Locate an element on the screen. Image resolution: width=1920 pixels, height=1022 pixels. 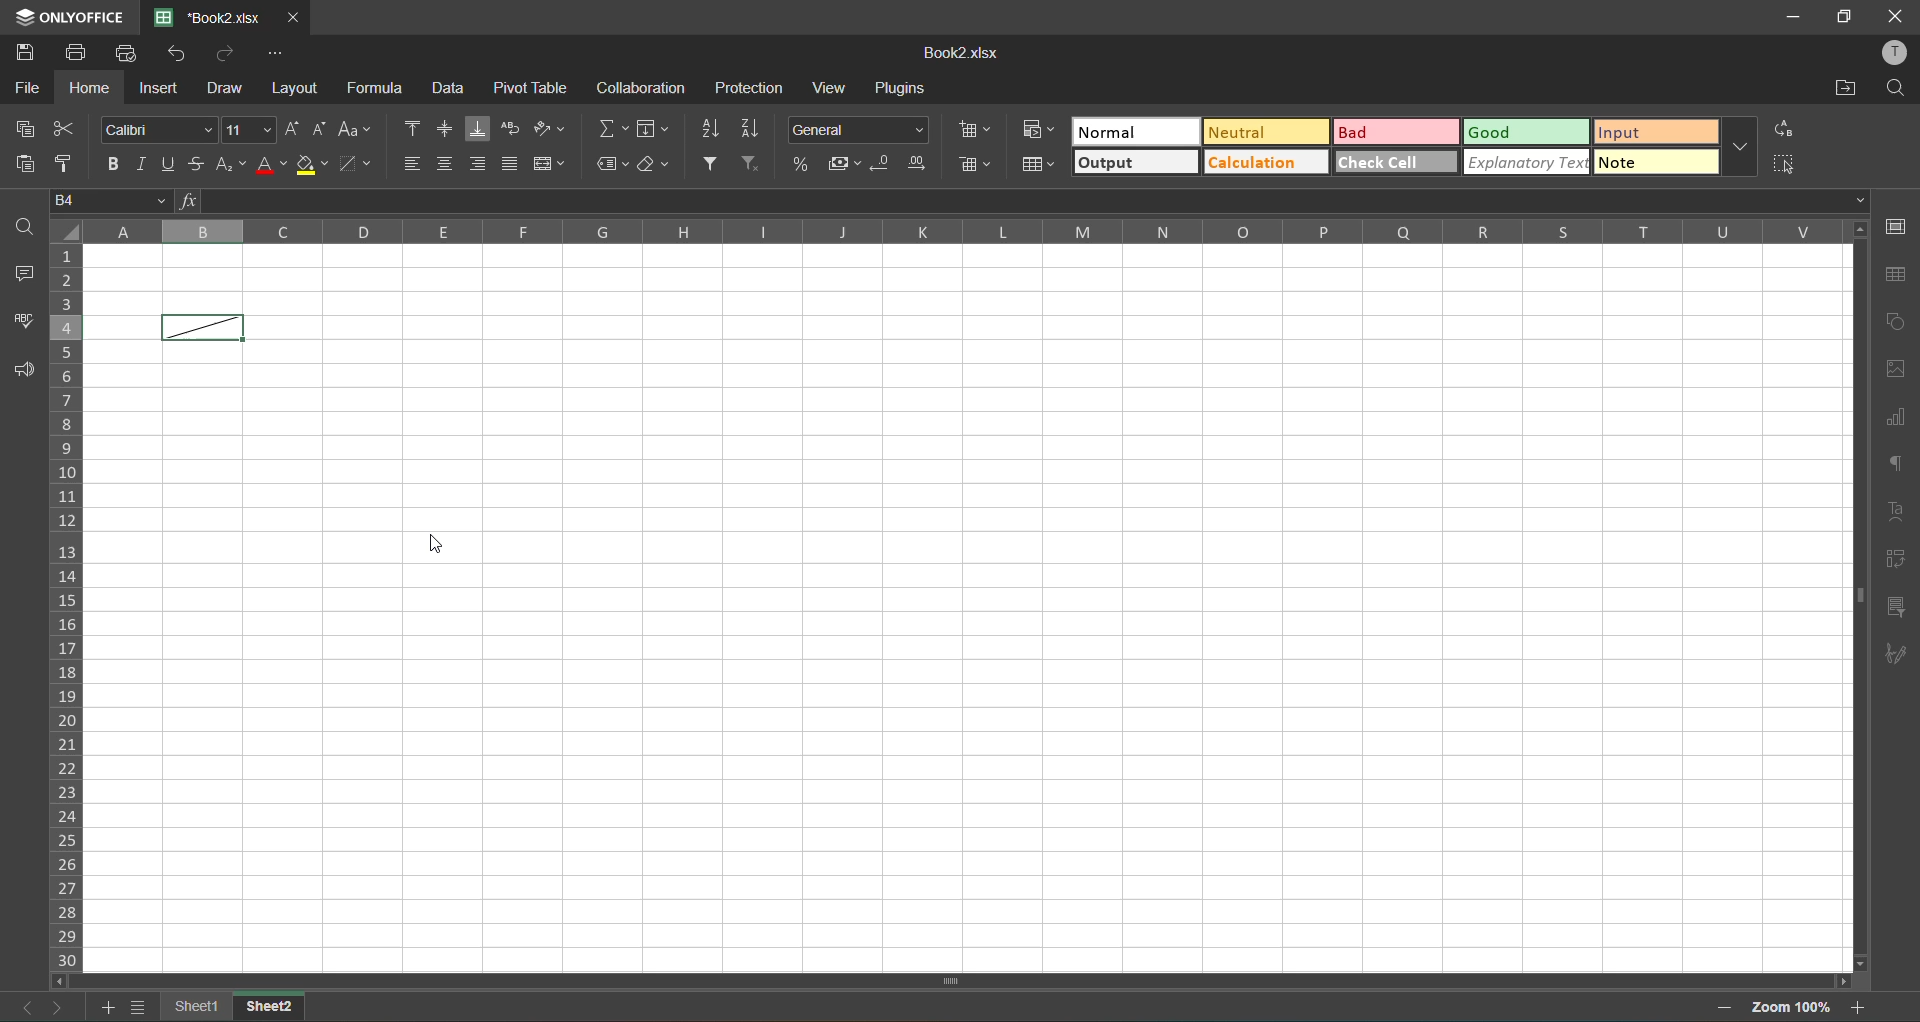
row numbers is located at coordinates (72, 603).